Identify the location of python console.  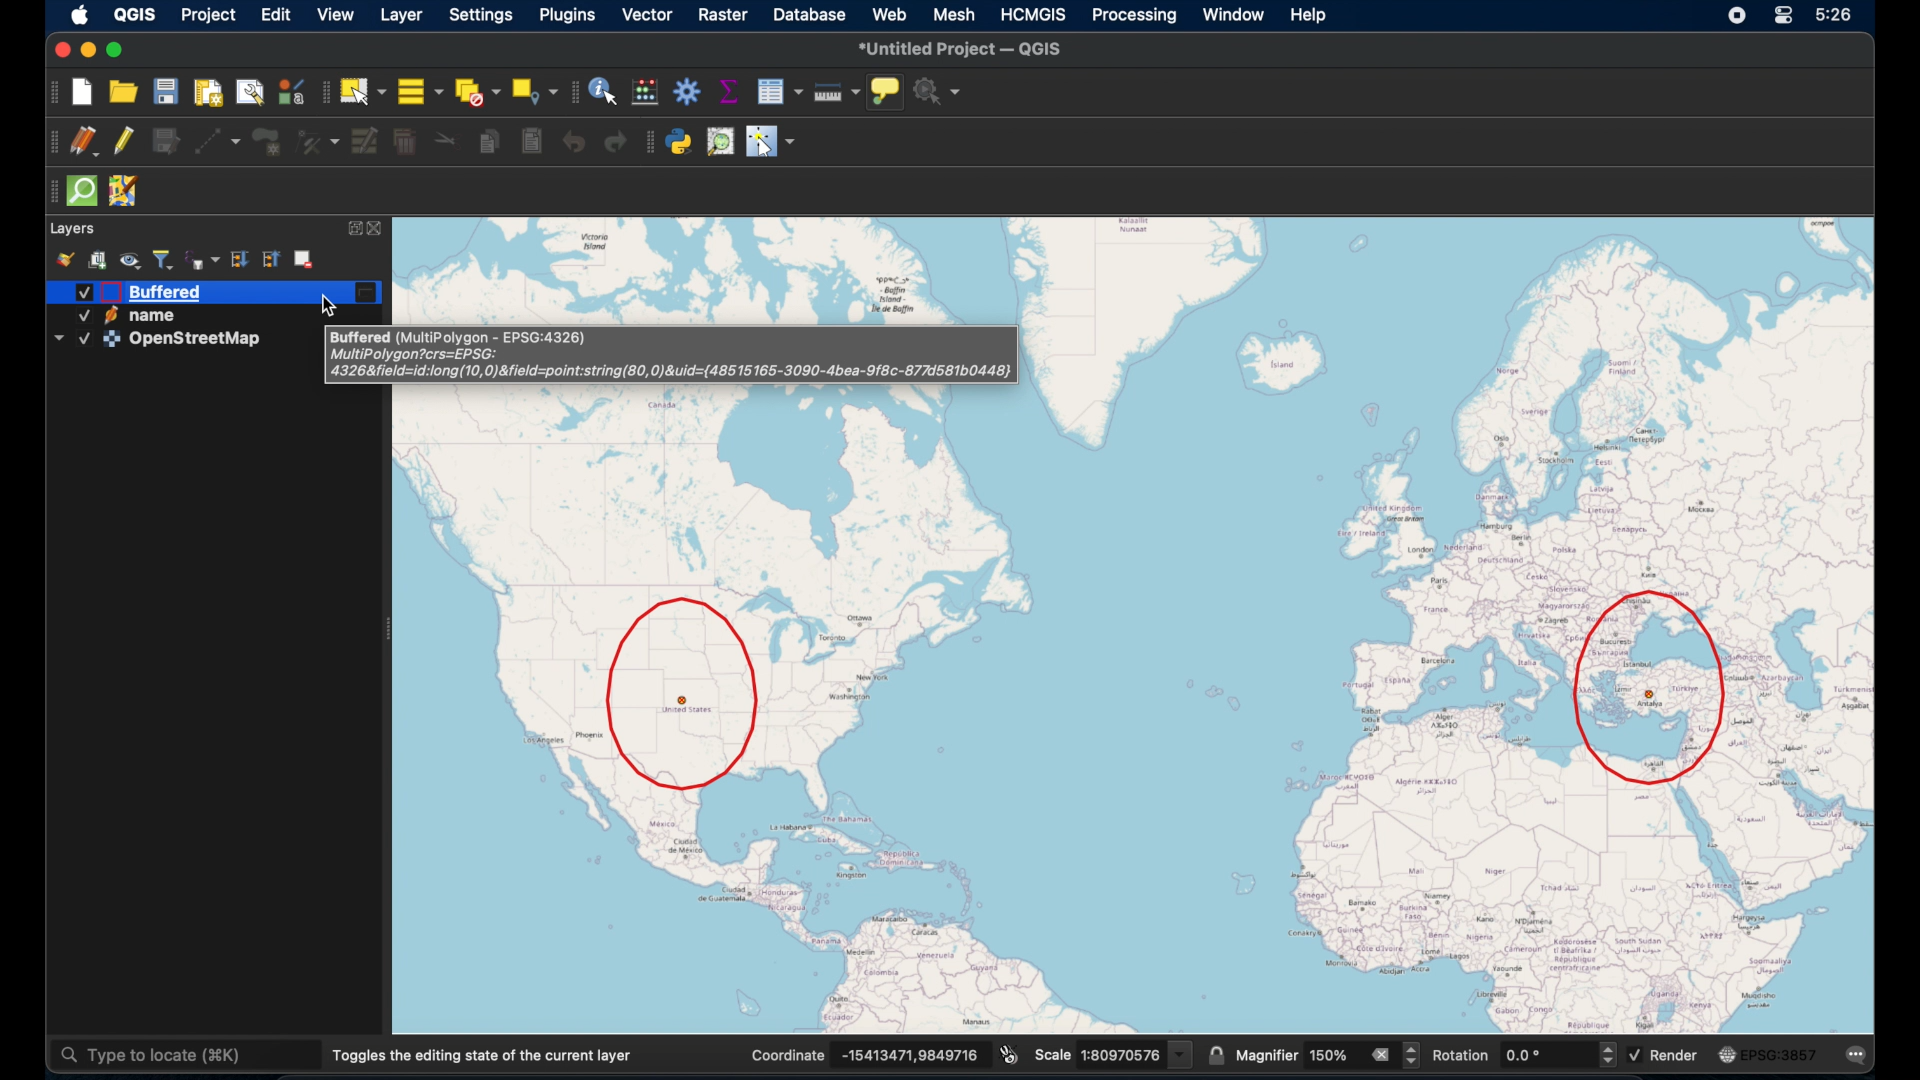
(681, 141).